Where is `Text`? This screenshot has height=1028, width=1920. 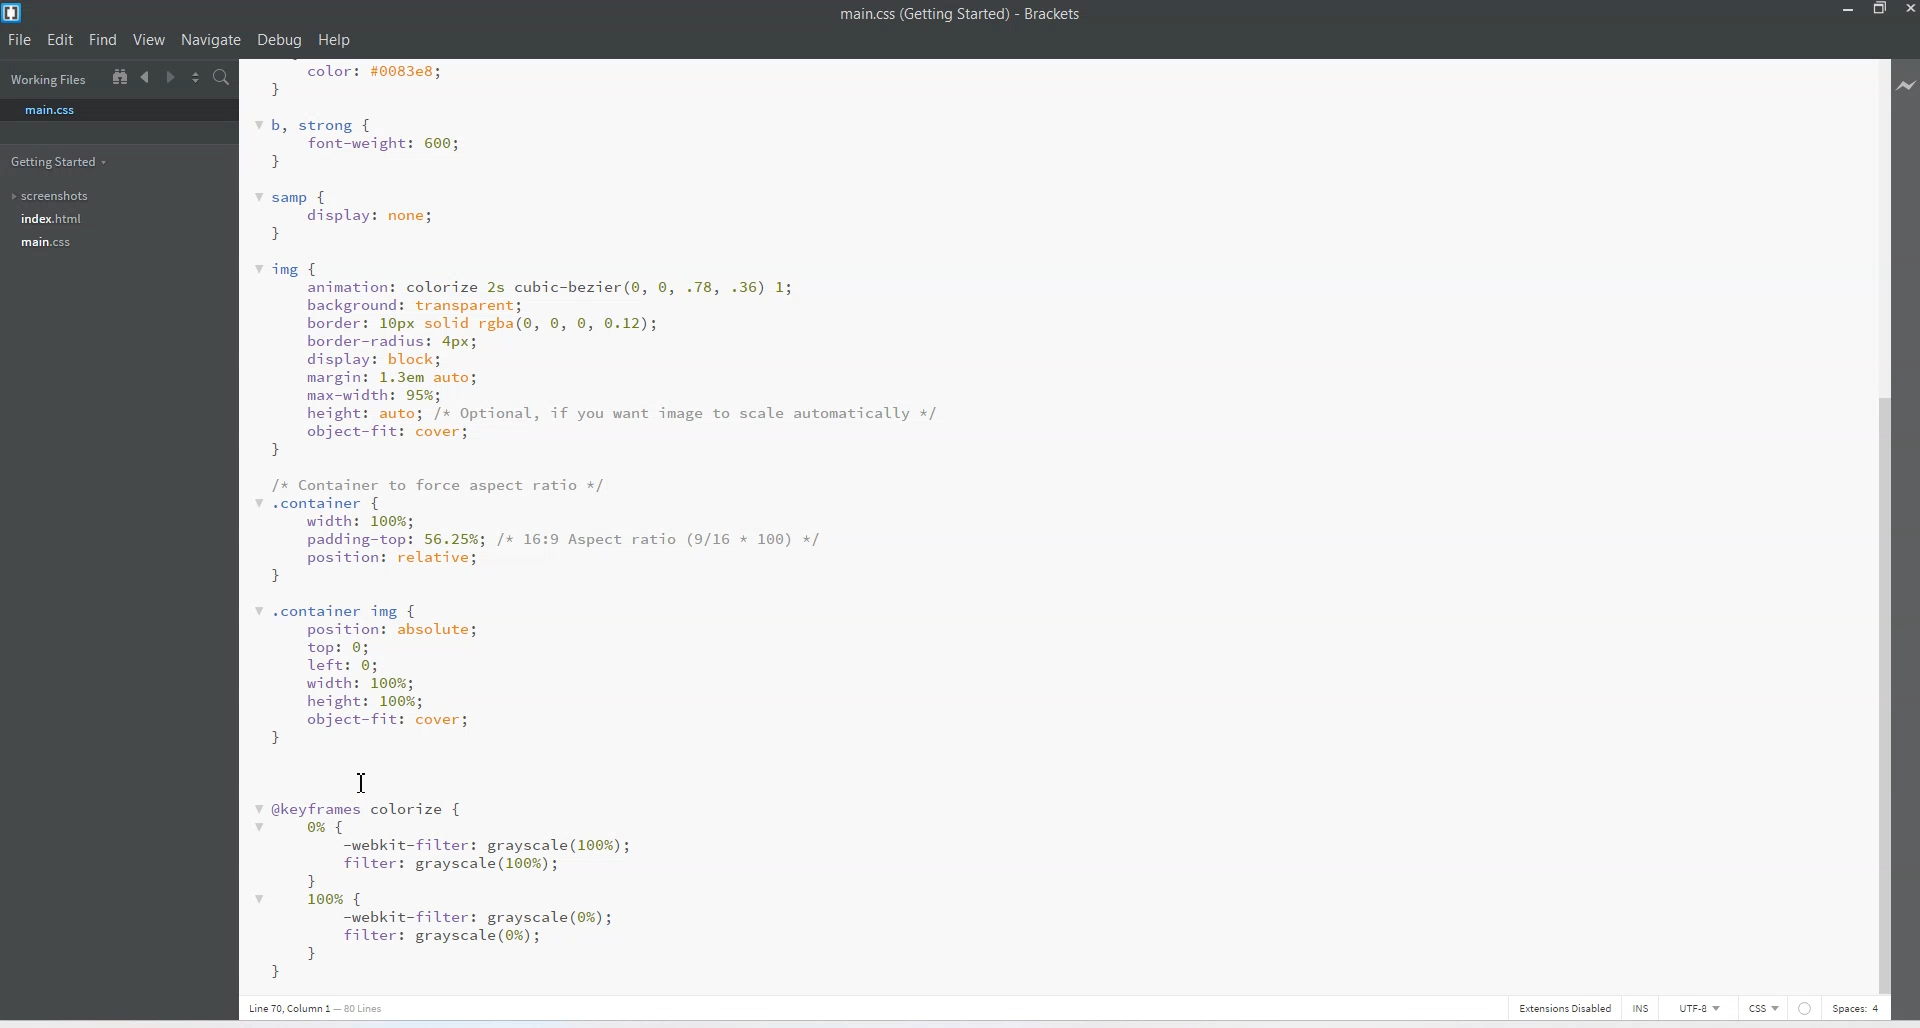 Text is located at coordinates (961, 14).